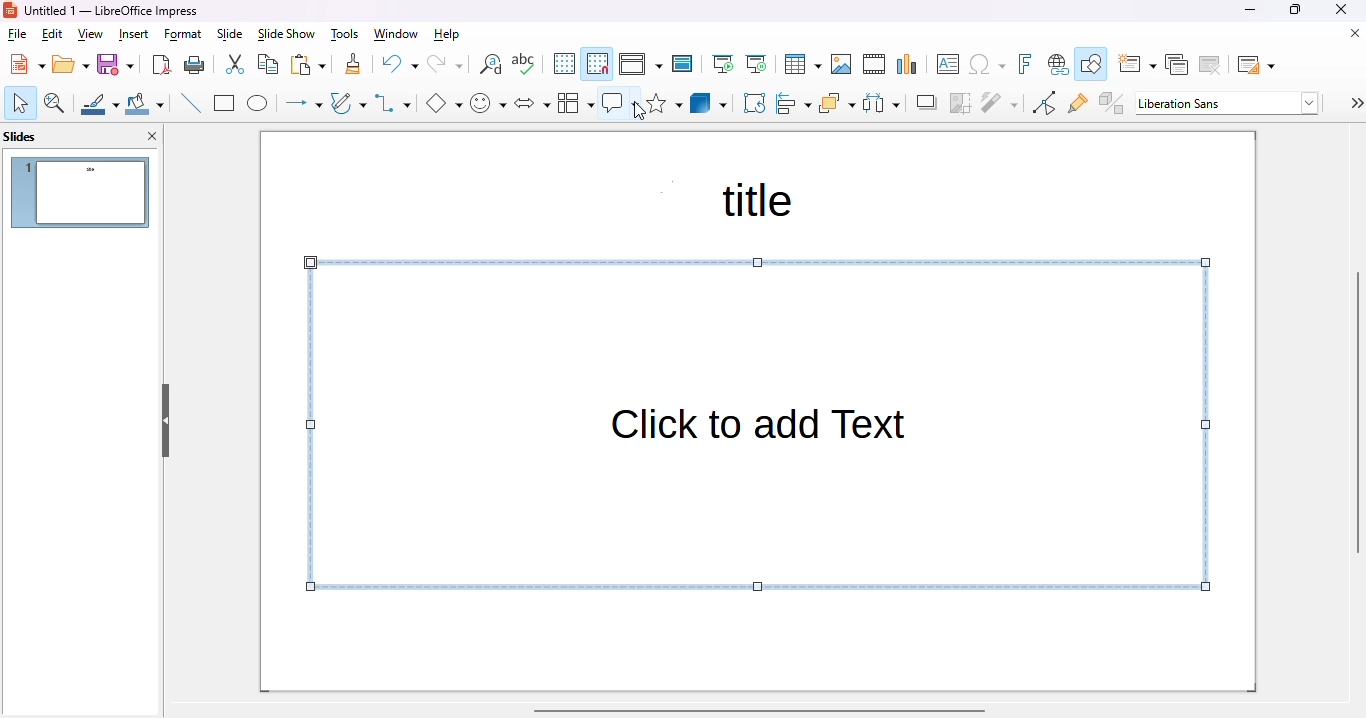 This screenshot has width=1366, height=718. What do you see at coordinates (908, 65) in the screenshot?
I see `insert chart` at bounding box center [908, 65].